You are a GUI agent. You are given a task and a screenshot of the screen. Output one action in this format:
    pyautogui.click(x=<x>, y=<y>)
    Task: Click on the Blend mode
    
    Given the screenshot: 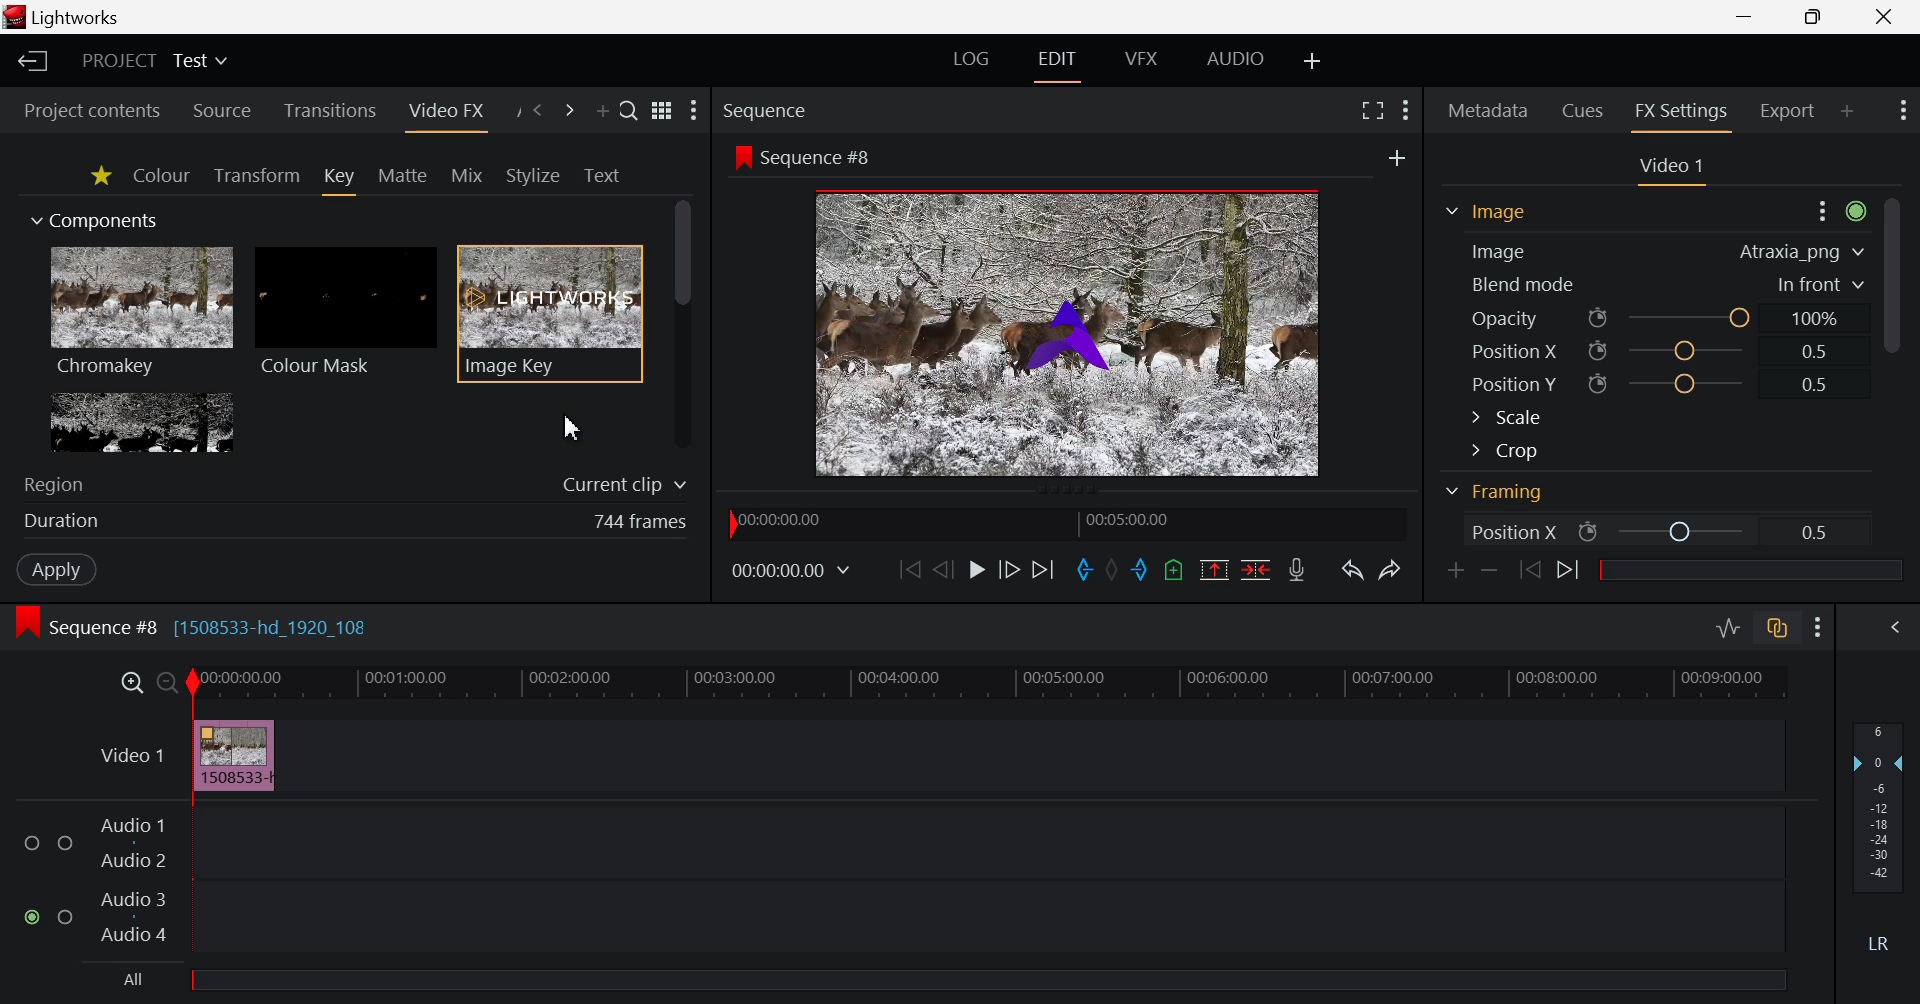 What is the action you would take?
    pyautogui.click(x=1523, y=280)
    